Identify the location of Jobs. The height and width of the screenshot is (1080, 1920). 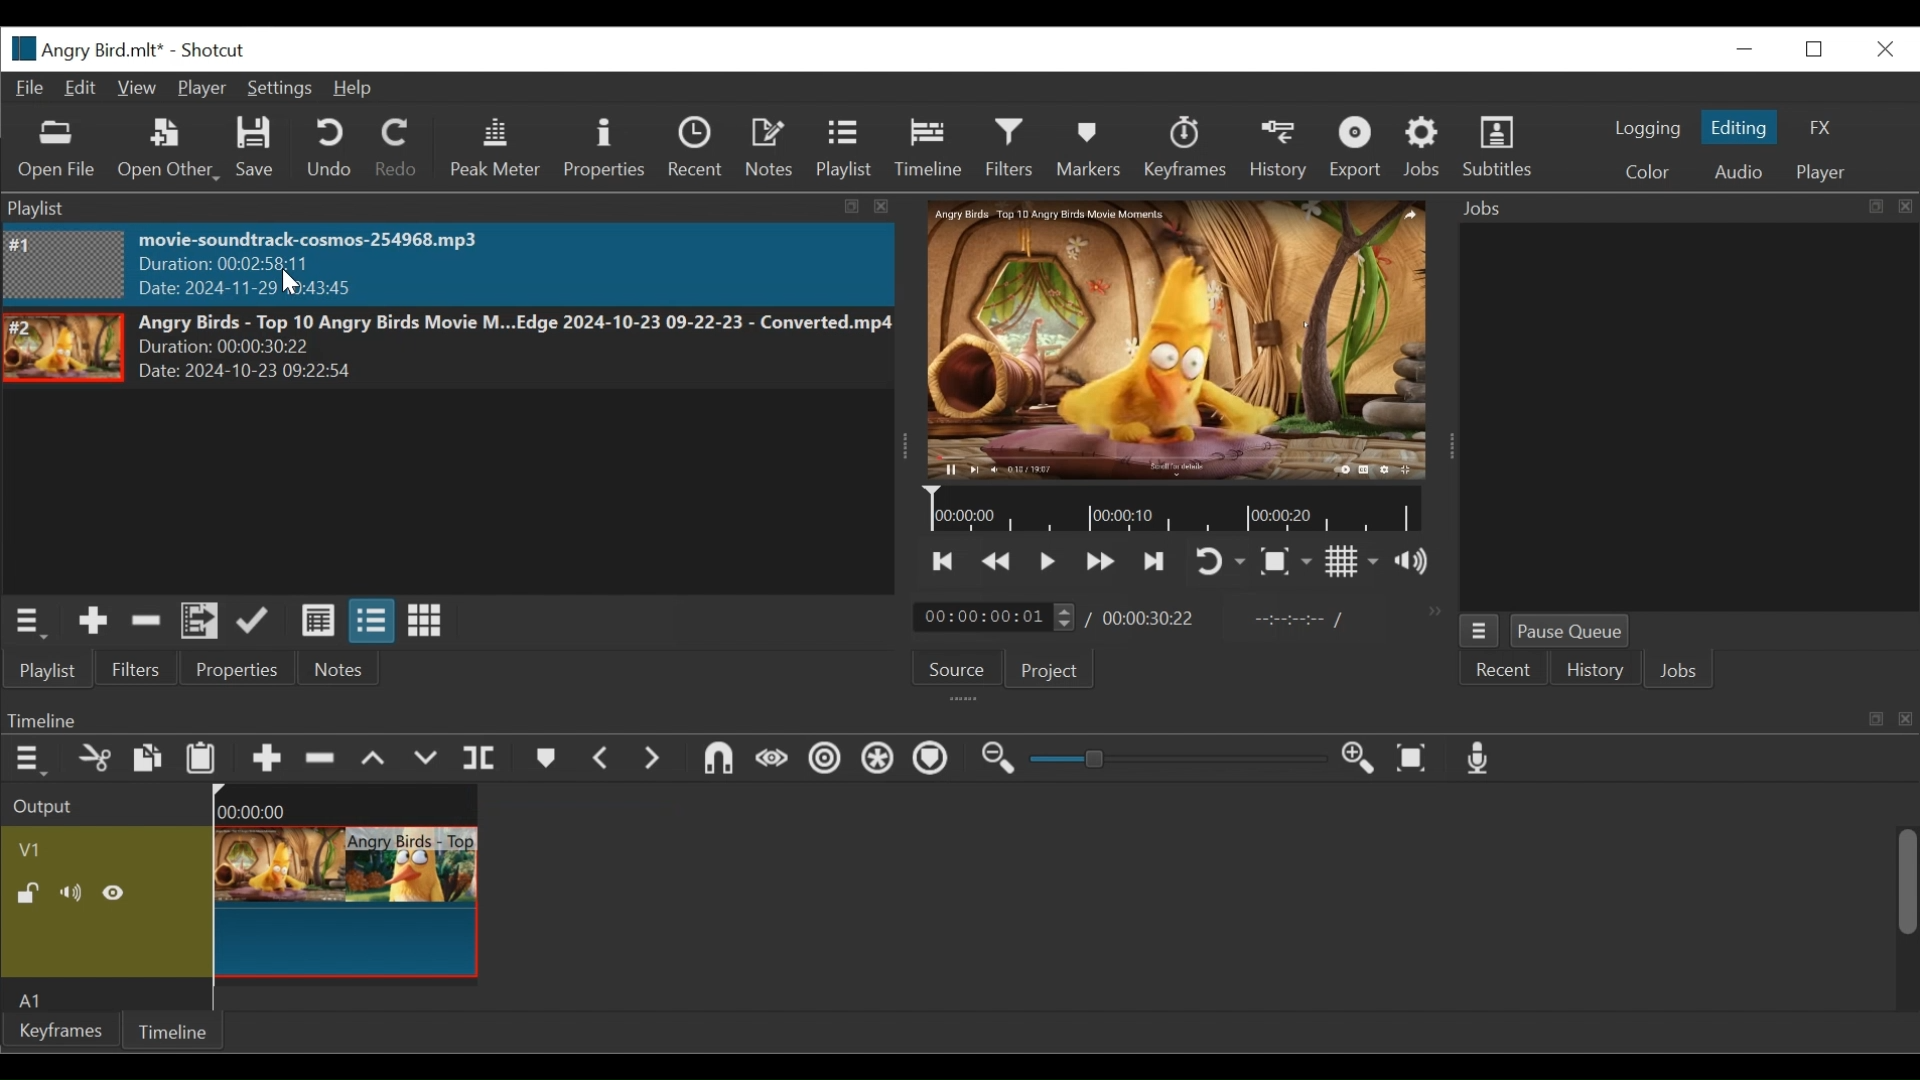
(1424, 150).